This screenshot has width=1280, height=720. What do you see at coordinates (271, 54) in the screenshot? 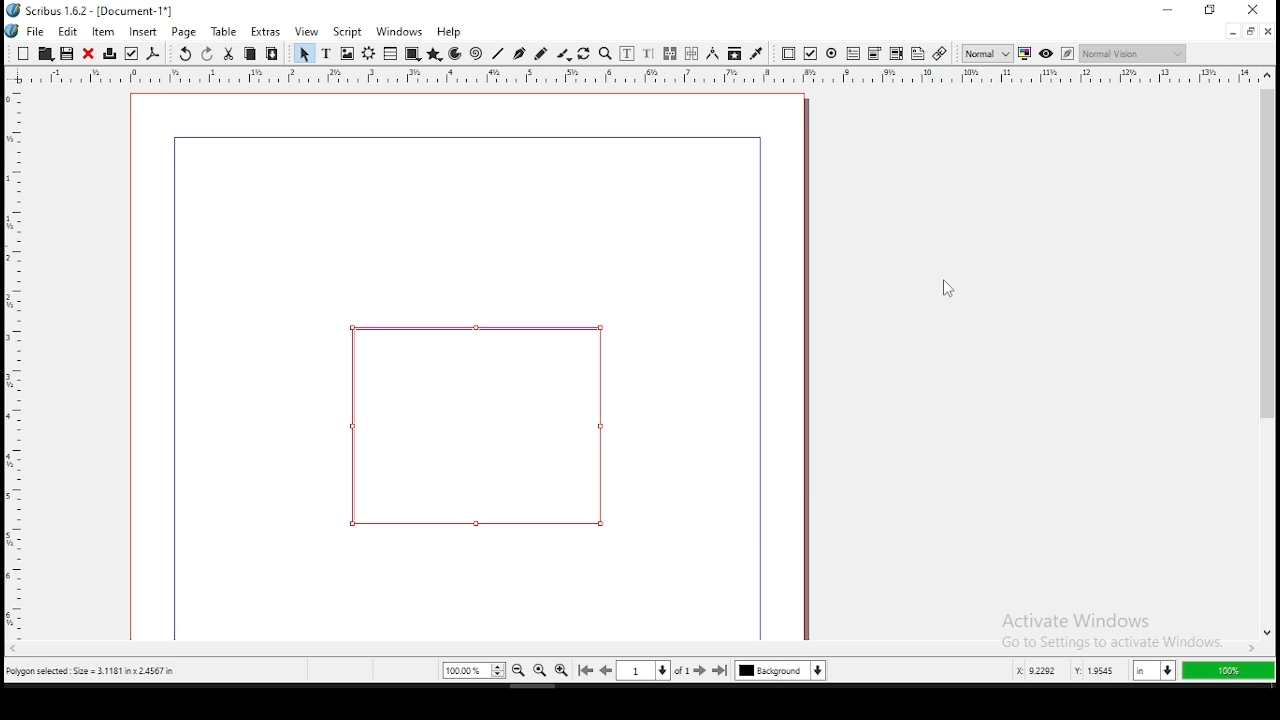
I see `paste` at bounding box center [271, 54].